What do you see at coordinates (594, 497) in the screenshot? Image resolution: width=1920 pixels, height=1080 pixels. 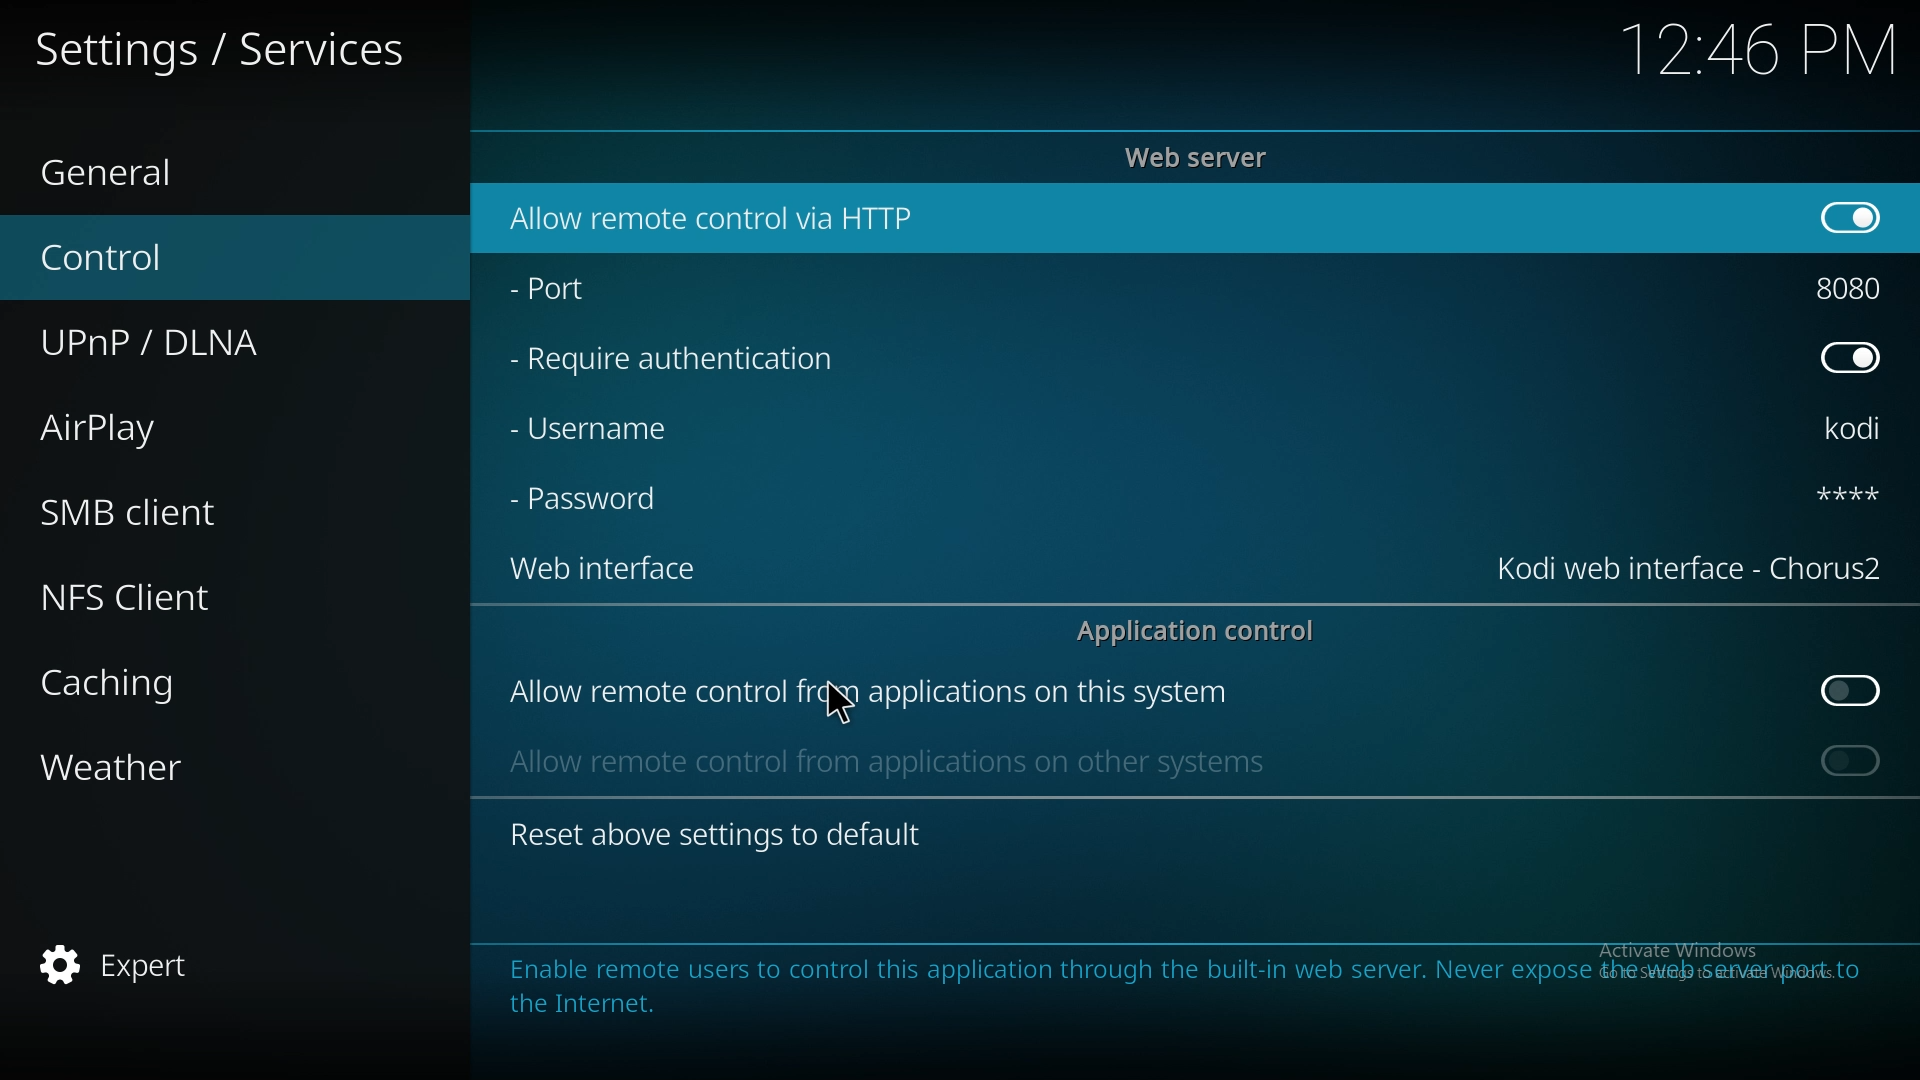 I see `password` at bounding box center [594, 497].